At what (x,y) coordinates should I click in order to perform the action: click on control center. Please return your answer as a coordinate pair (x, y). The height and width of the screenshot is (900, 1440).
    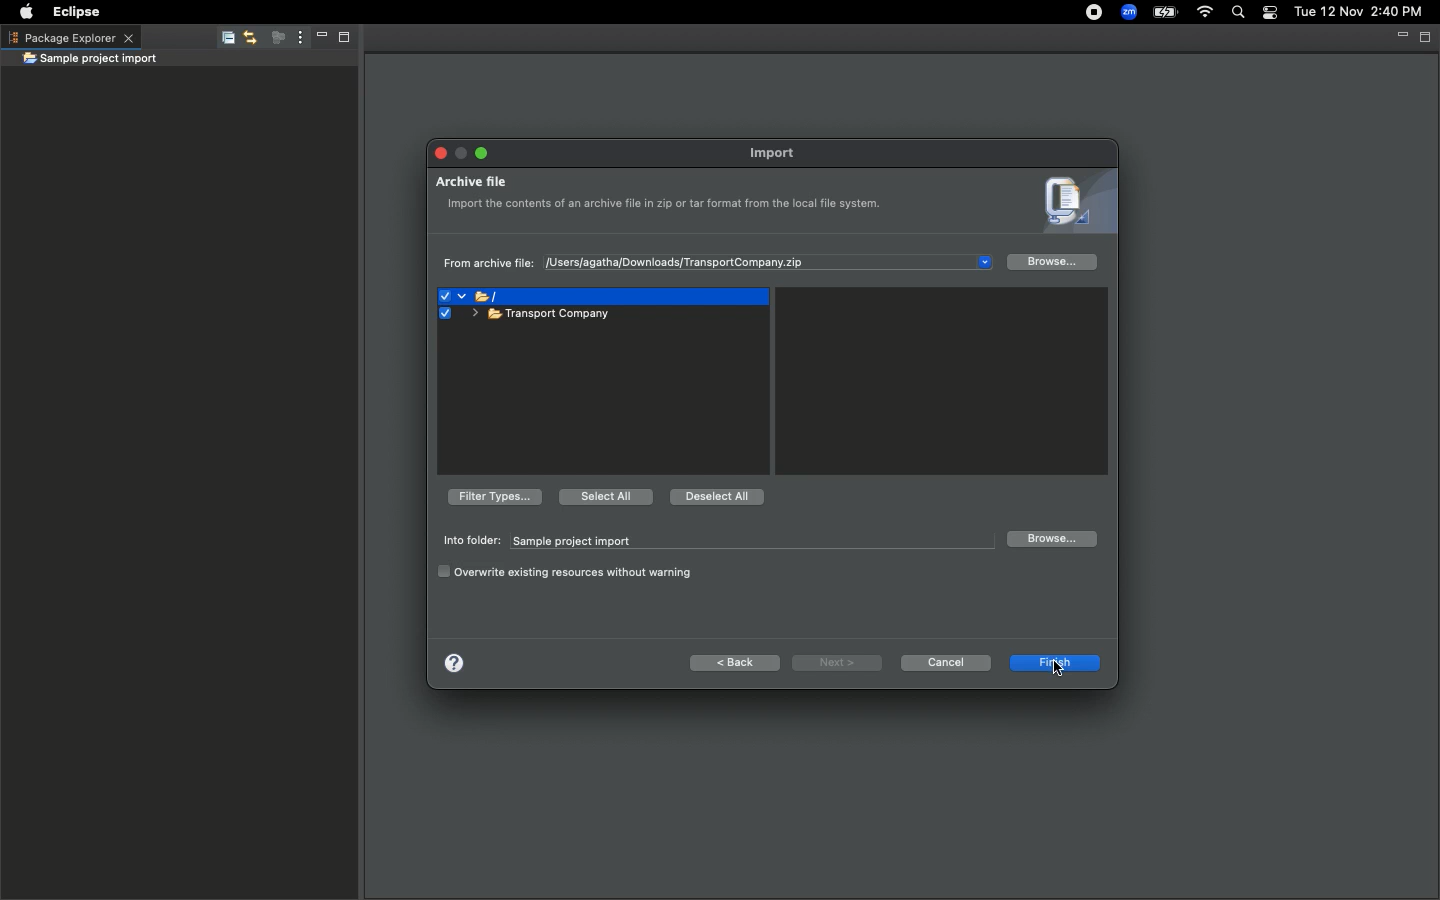
    Looking at the image, I should click on (1268, 13).